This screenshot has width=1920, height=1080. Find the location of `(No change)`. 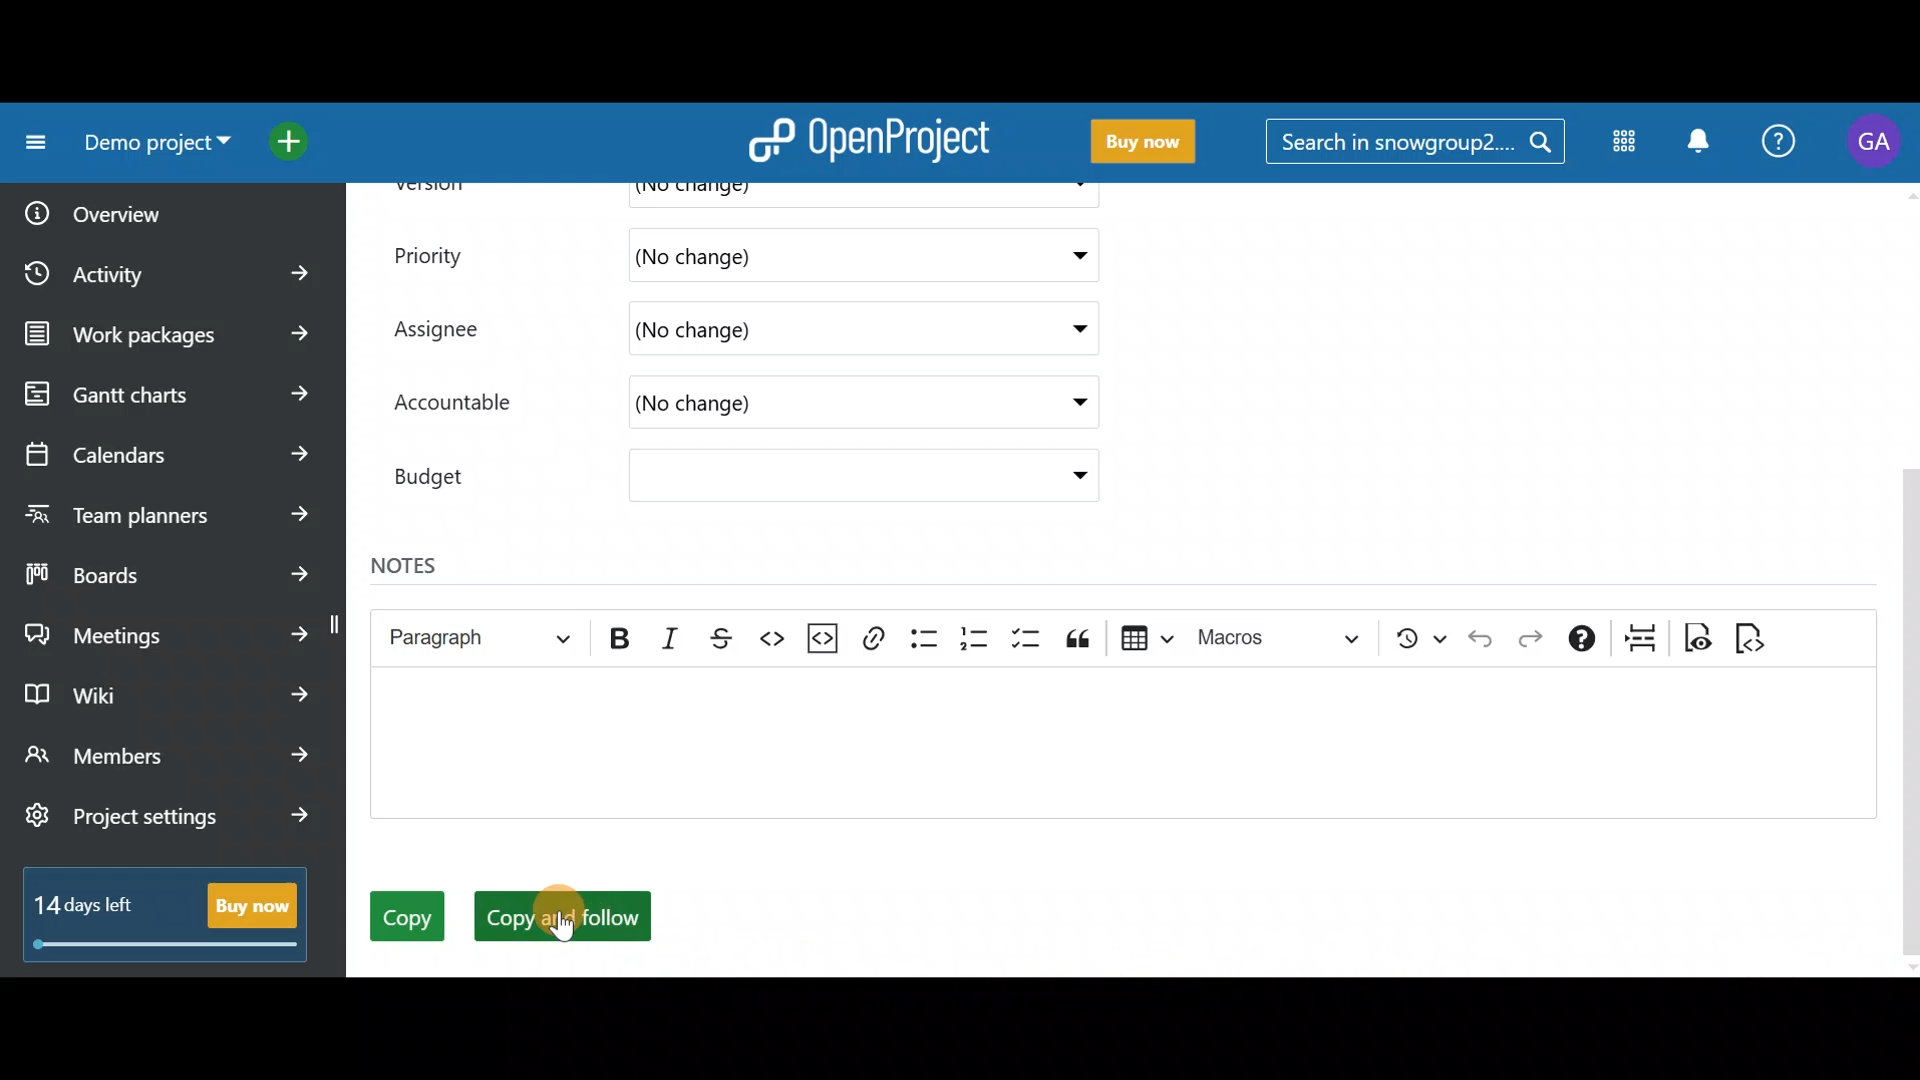

(No change) is located at coordinates (817, 251).